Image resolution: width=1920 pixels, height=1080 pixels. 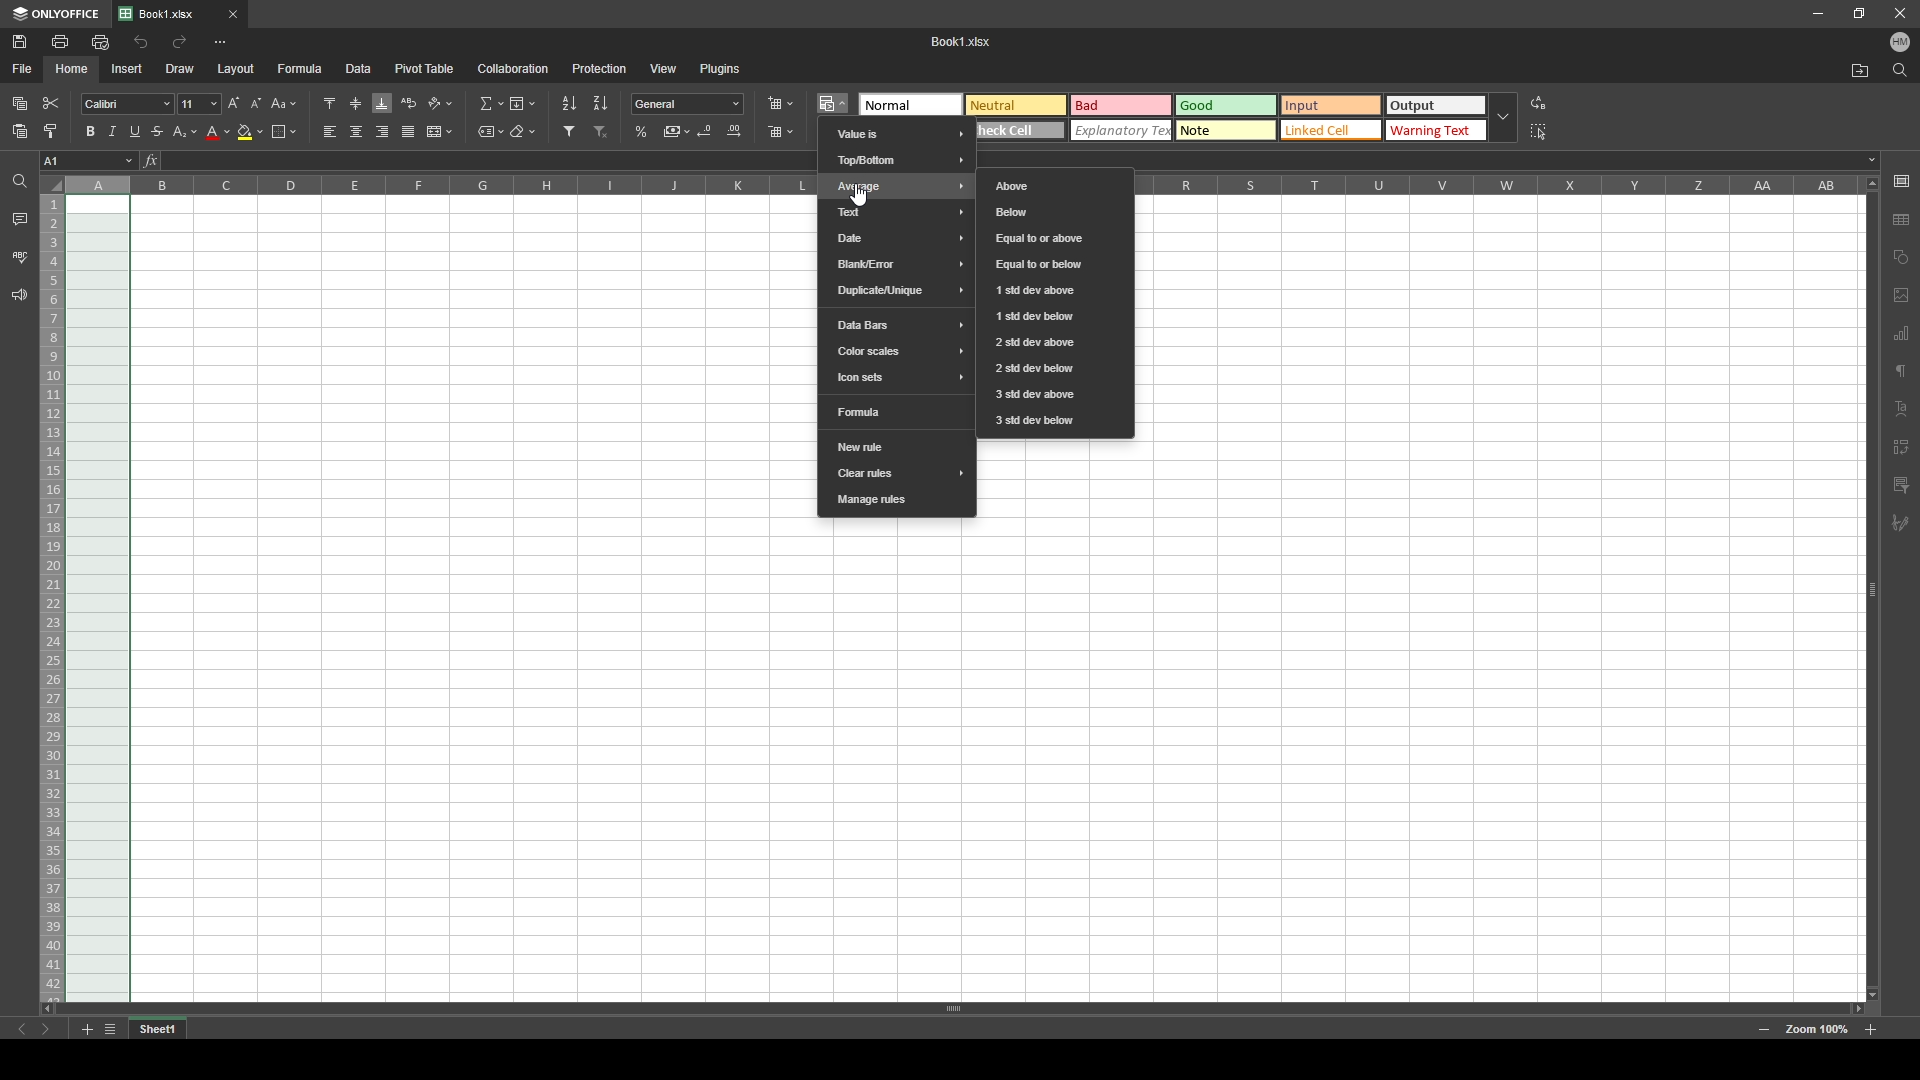 I want to click on wrap text, so click(x=410, y=102).